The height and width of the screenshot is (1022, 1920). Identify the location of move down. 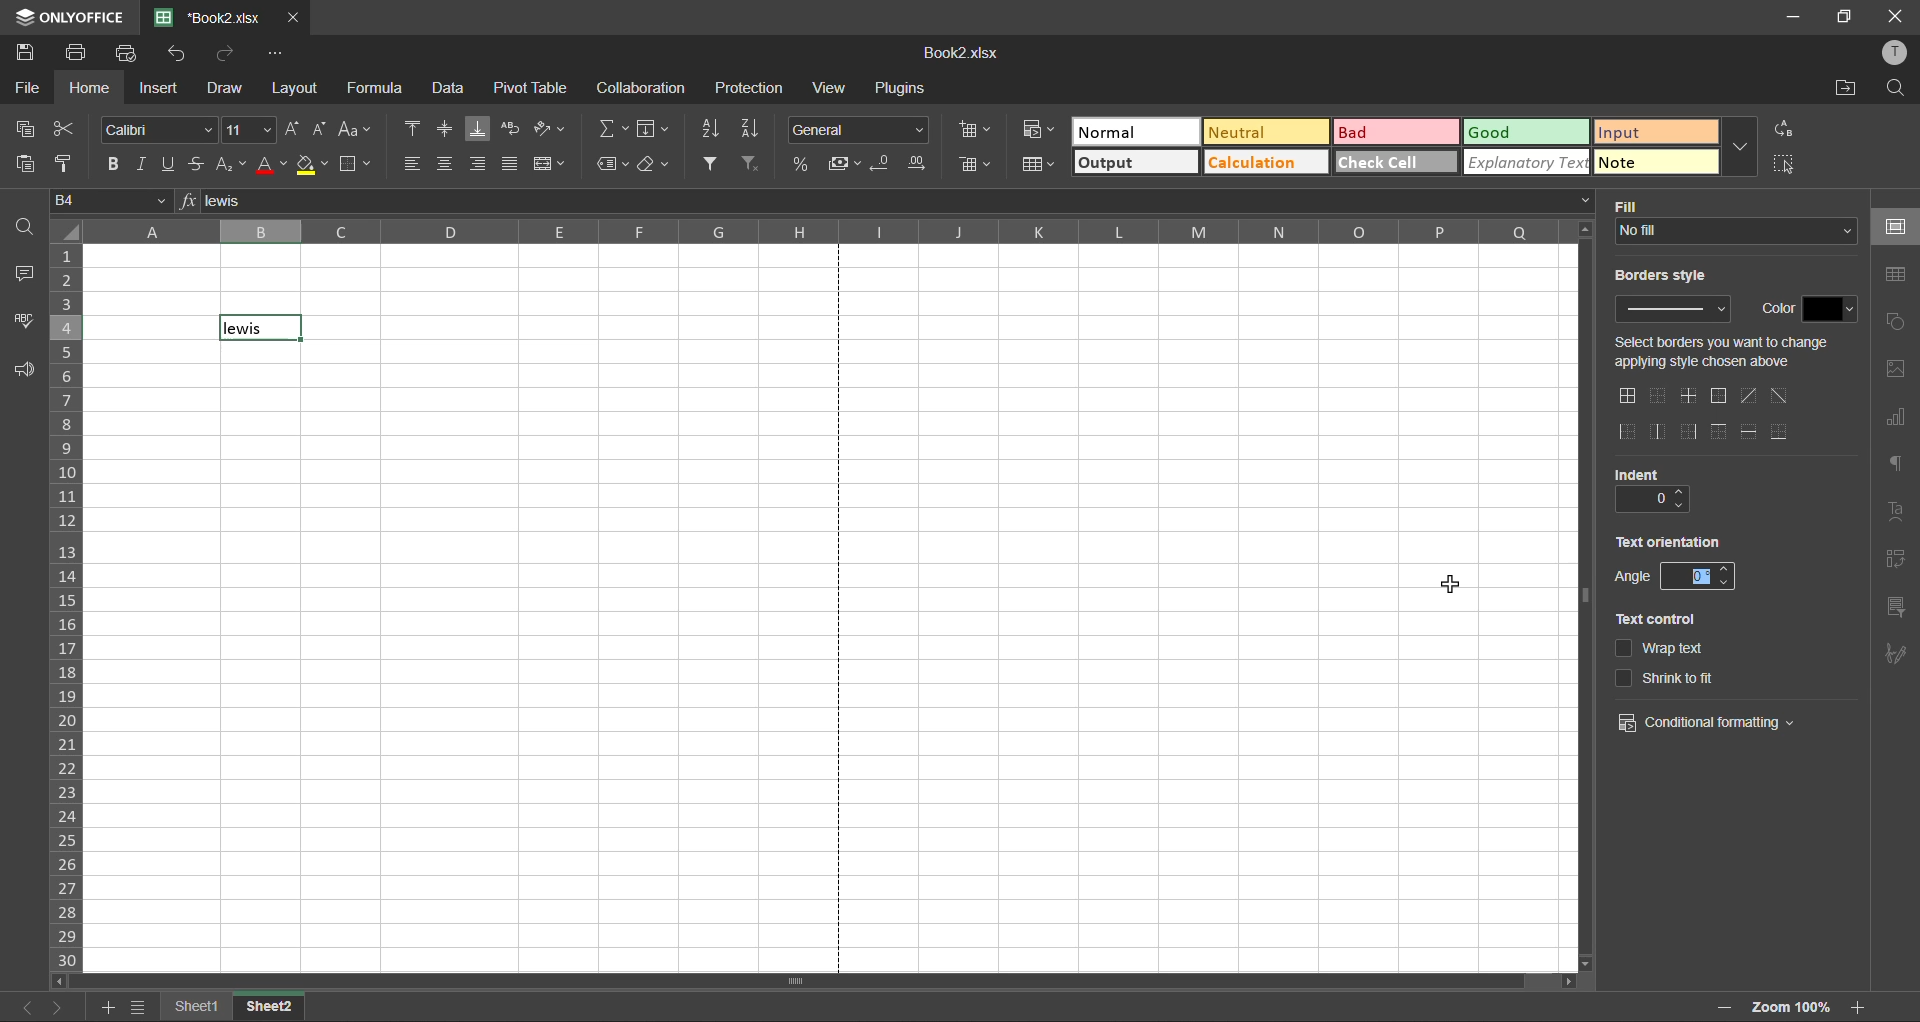
(1582, 964).